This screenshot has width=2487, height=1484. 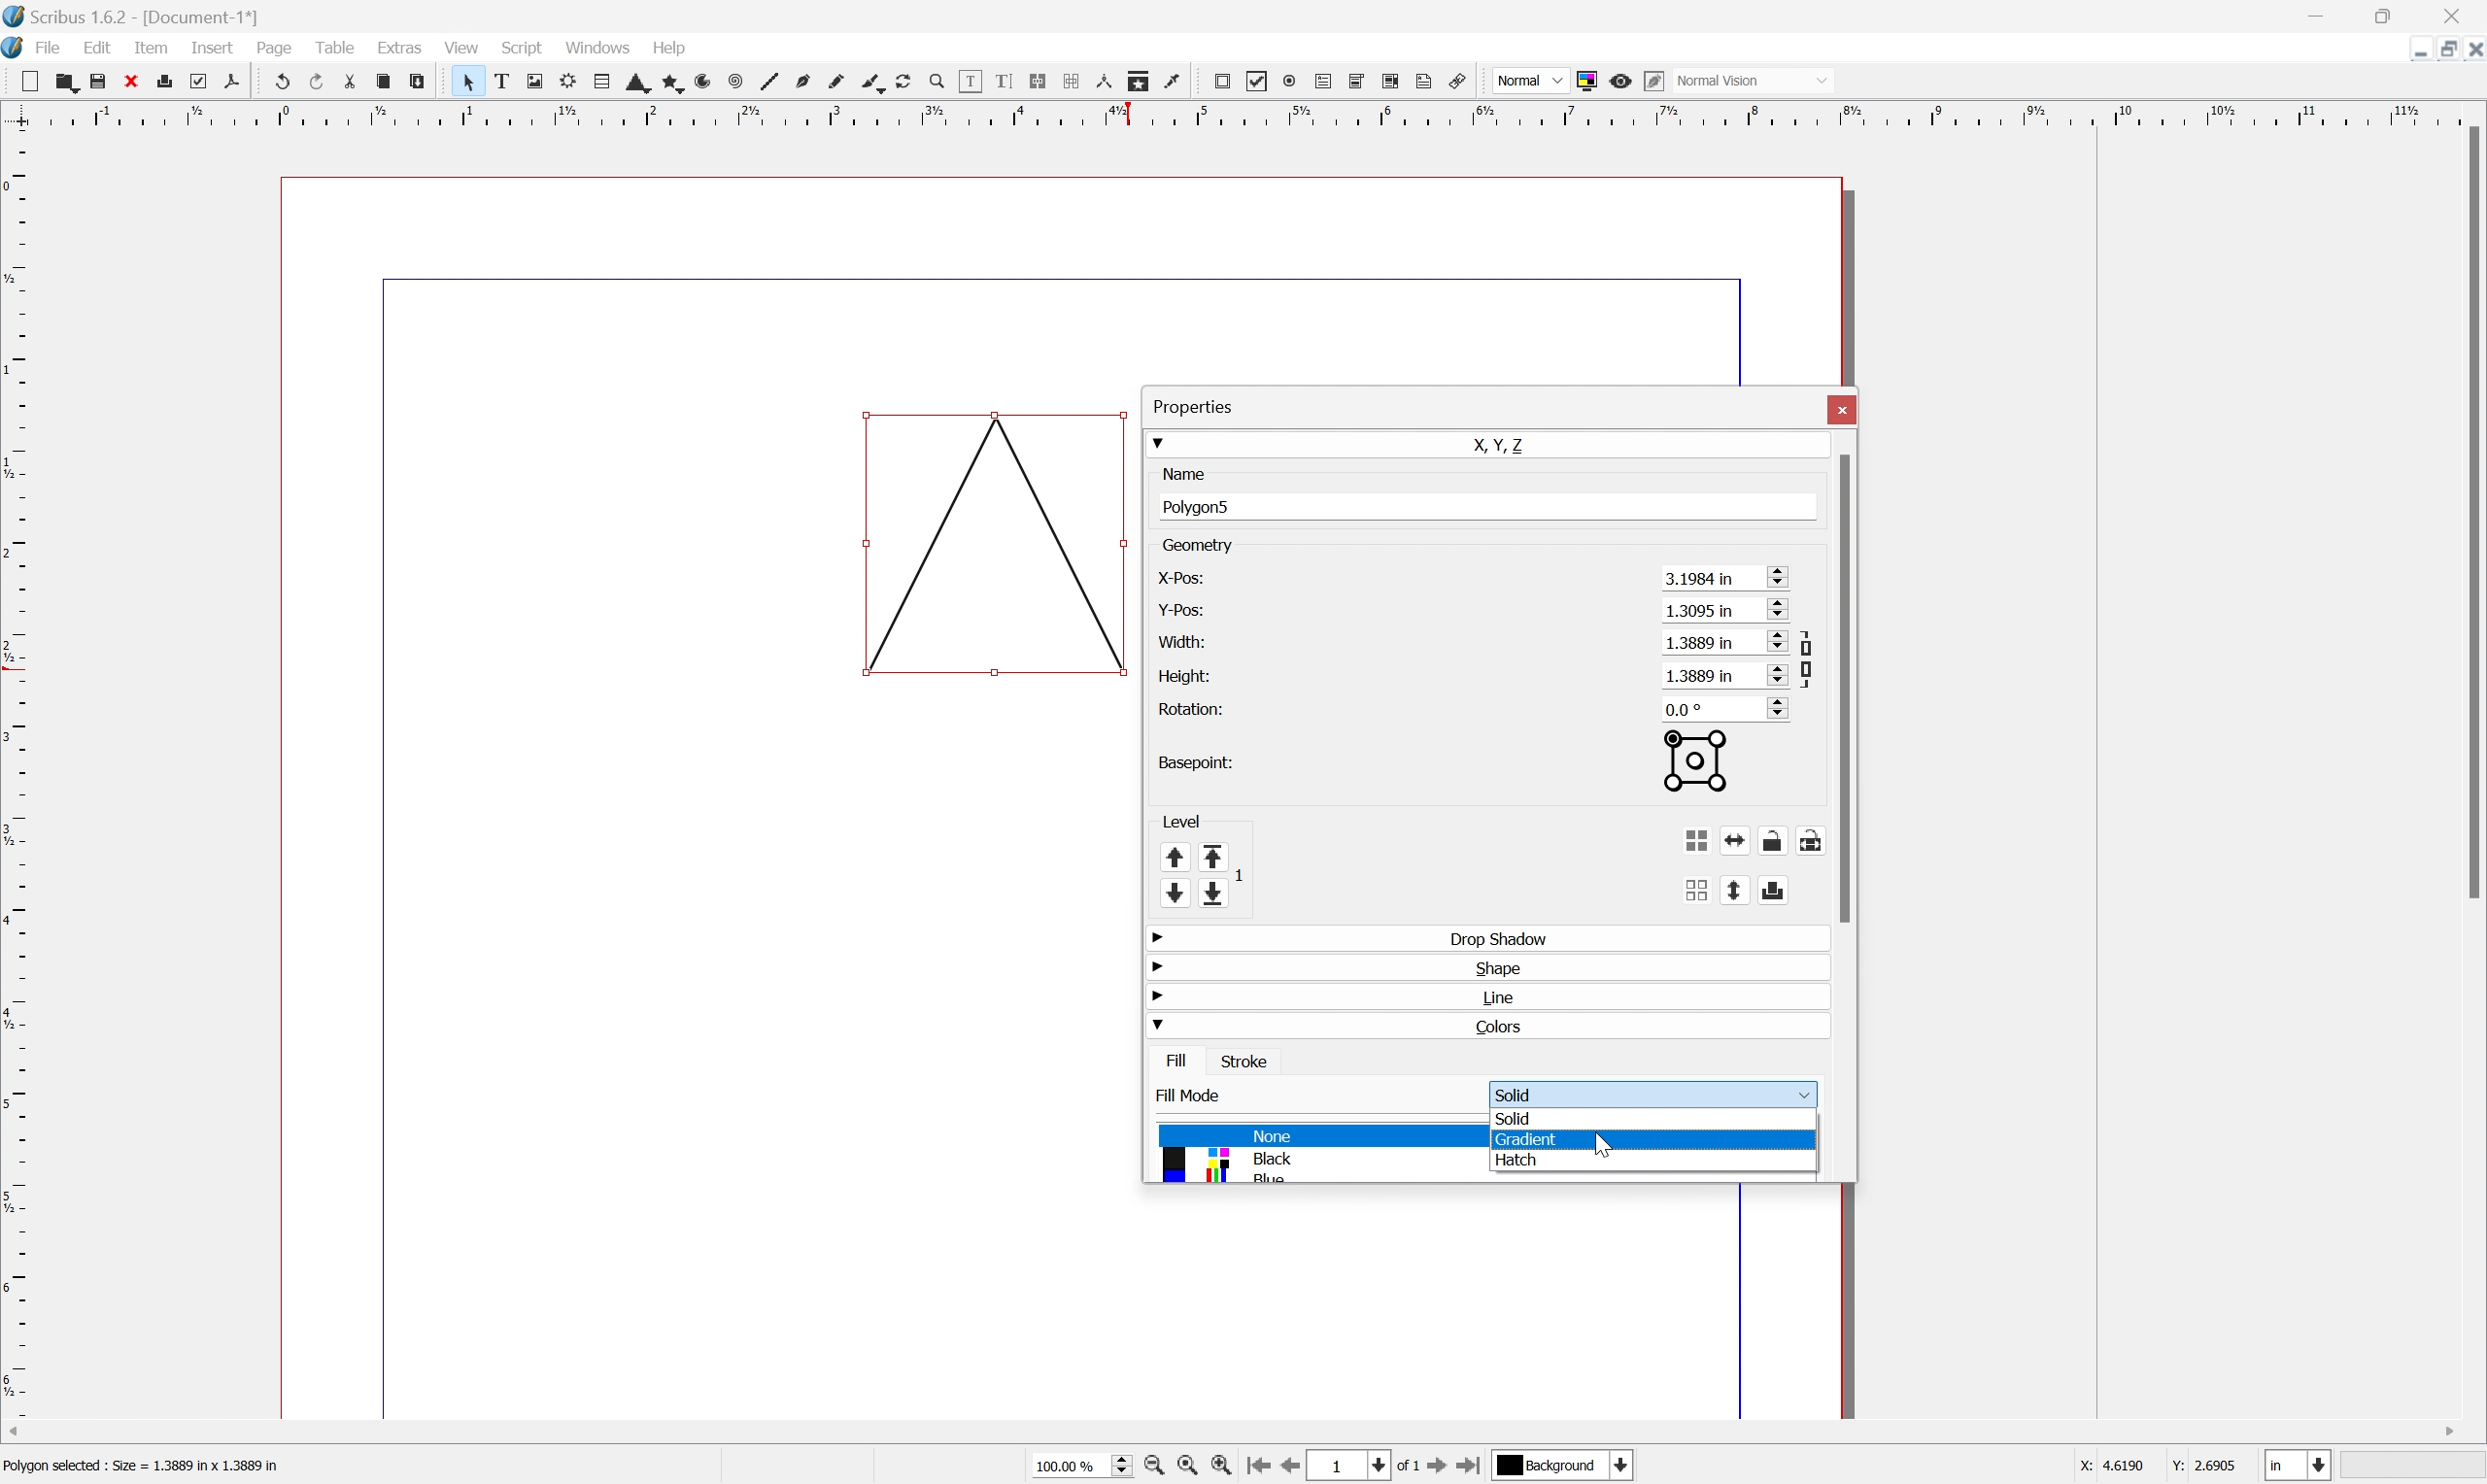 What do you see at coordinates (314, 80) in the screenshot?
I see `Redo` at bounding box center [314, 80].